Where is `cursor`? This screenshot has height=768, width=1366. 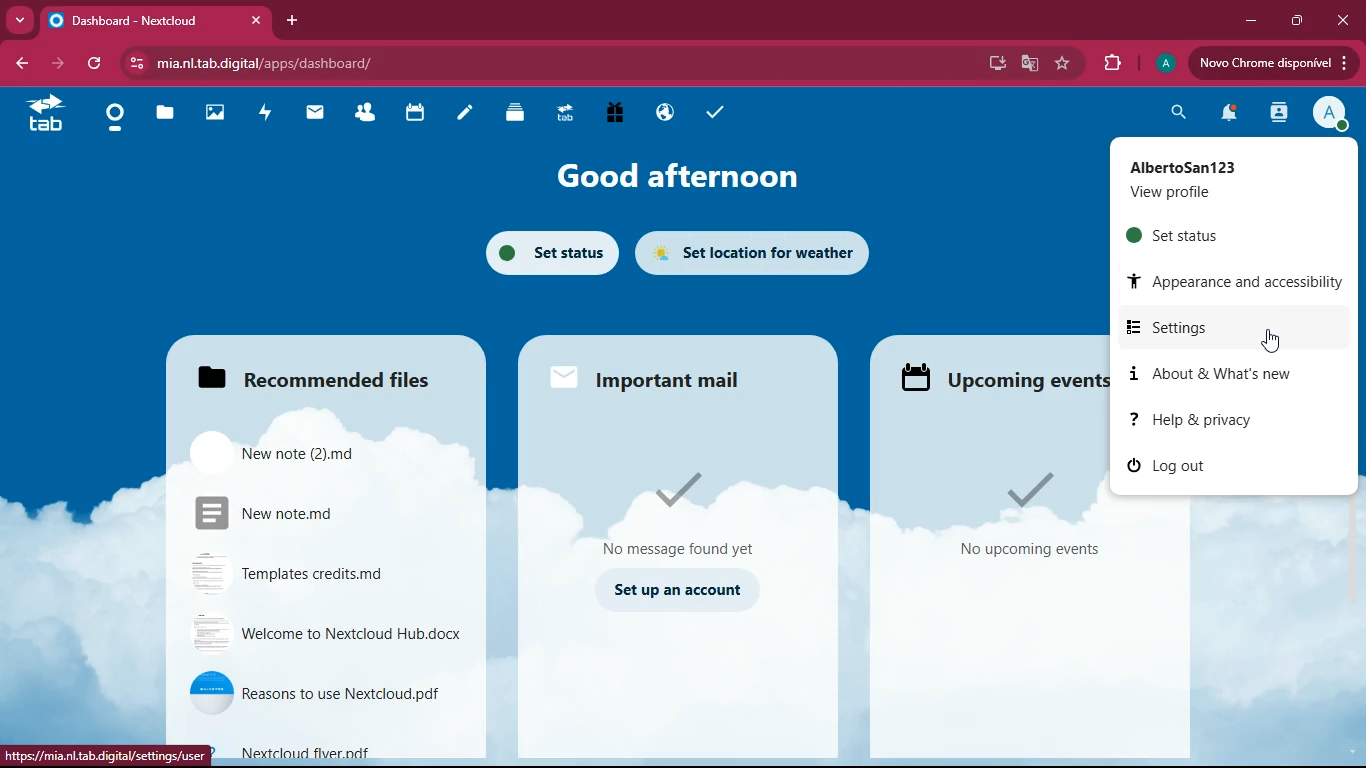 cursor is located at coordinates (1270, 340).